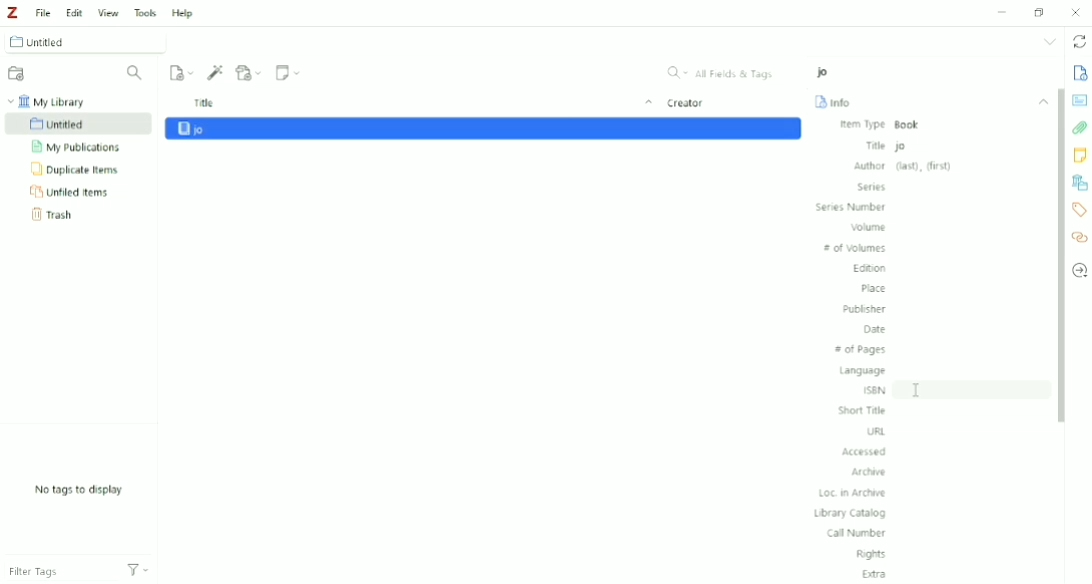  I want to click on ISBN, so click(874, 390).